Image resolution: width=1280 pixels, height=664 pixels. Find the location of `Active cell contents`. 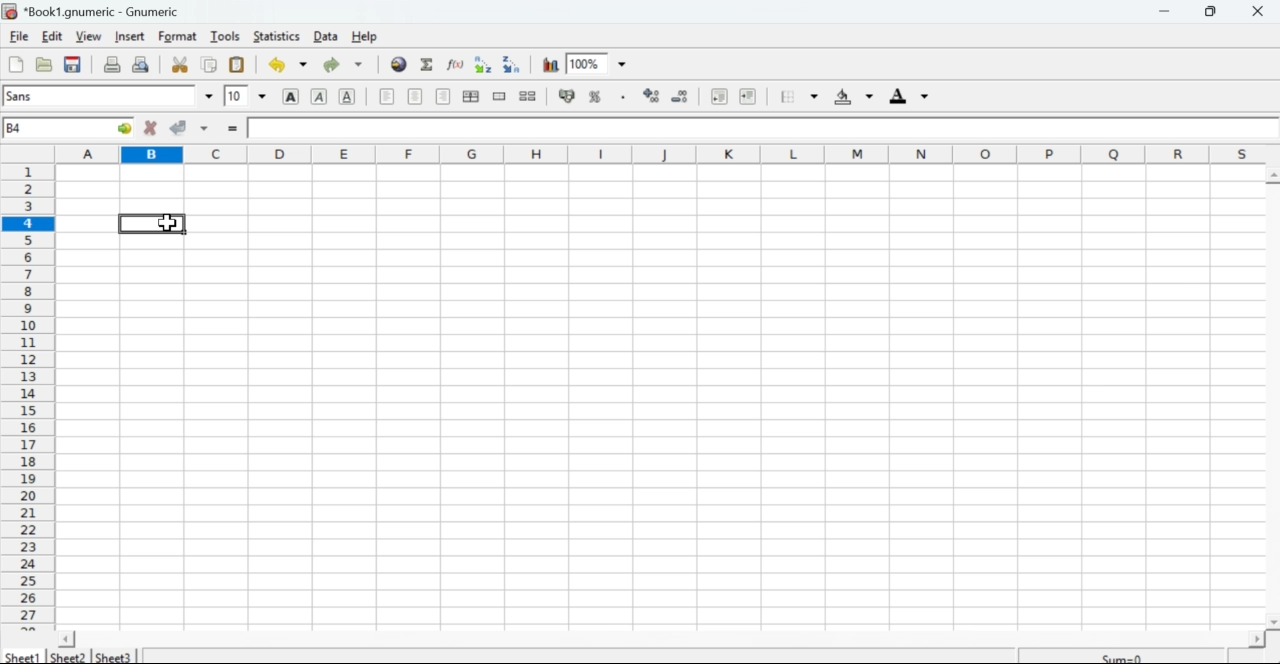

Active cell contents is located at coordinates (760, 127).